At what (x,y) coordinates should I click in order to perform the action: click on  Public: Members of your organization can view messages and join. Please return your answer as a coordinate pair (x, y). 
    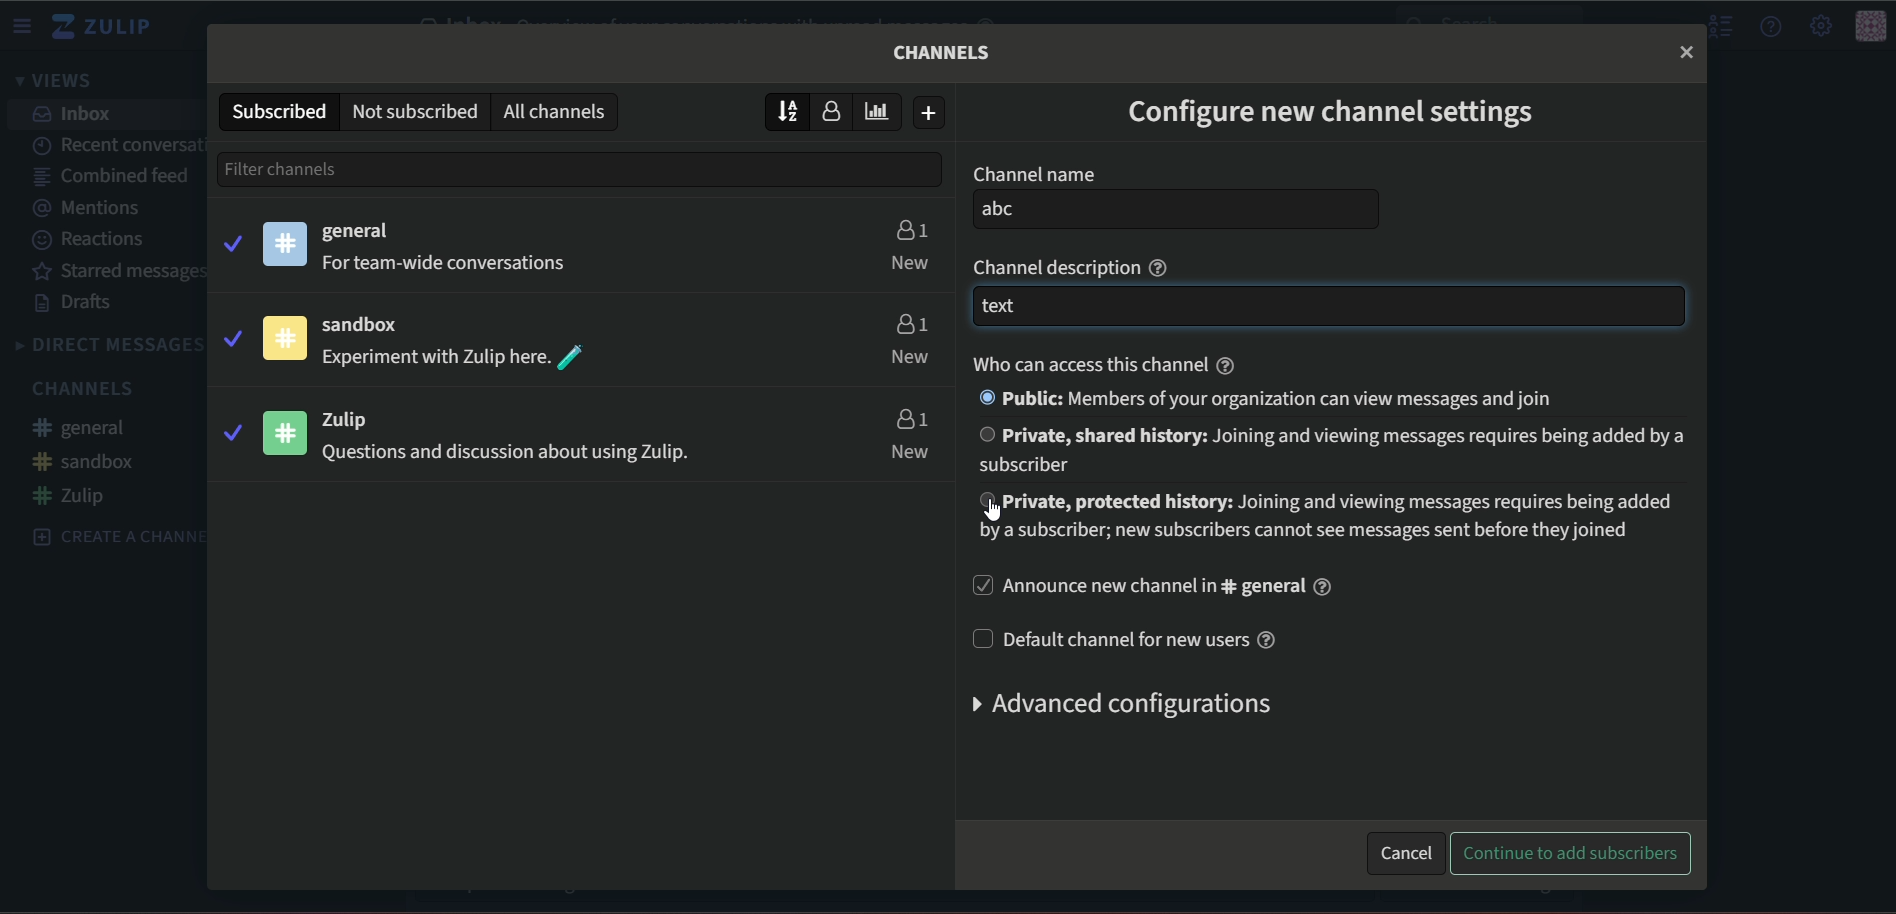
    Looking at the image, I should click on (1273, 398).